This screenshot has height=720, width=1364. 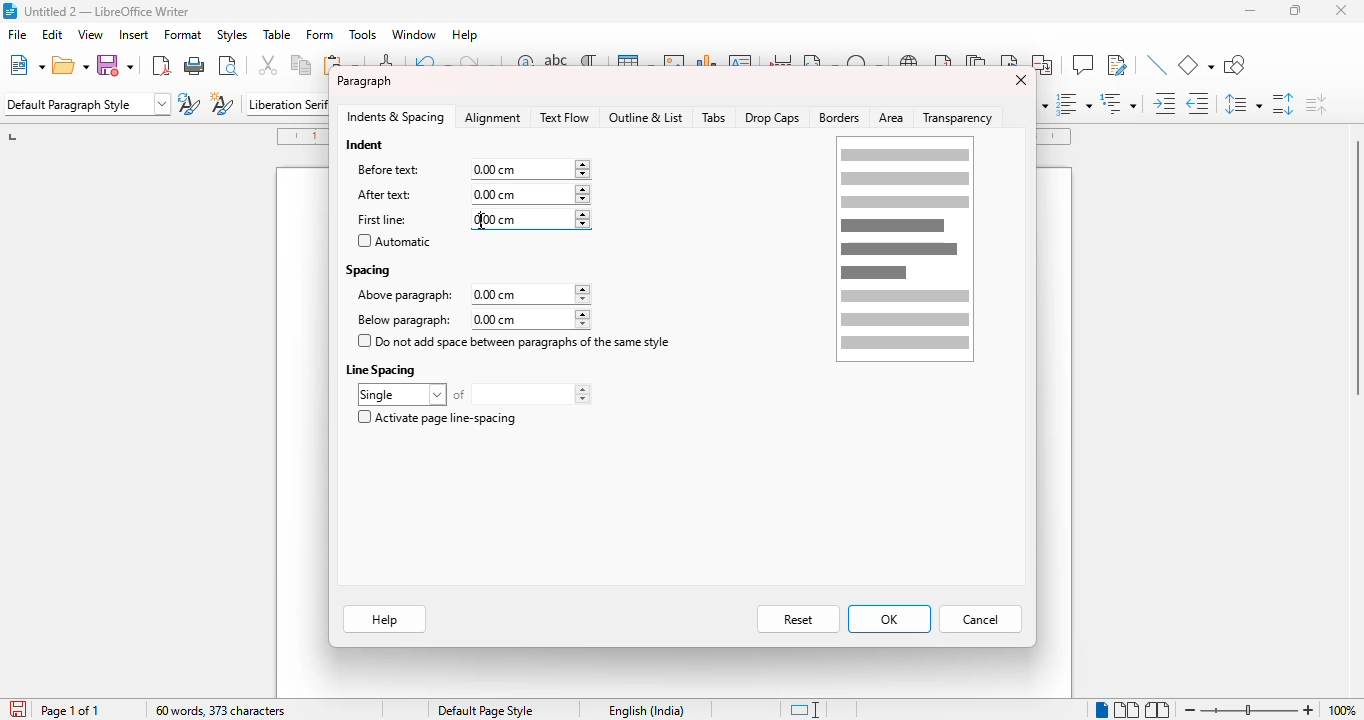 What do you see at coordinates (1248, 708) in the screenshot?
I see `zoom slider` at bounding box center [1248, 708].